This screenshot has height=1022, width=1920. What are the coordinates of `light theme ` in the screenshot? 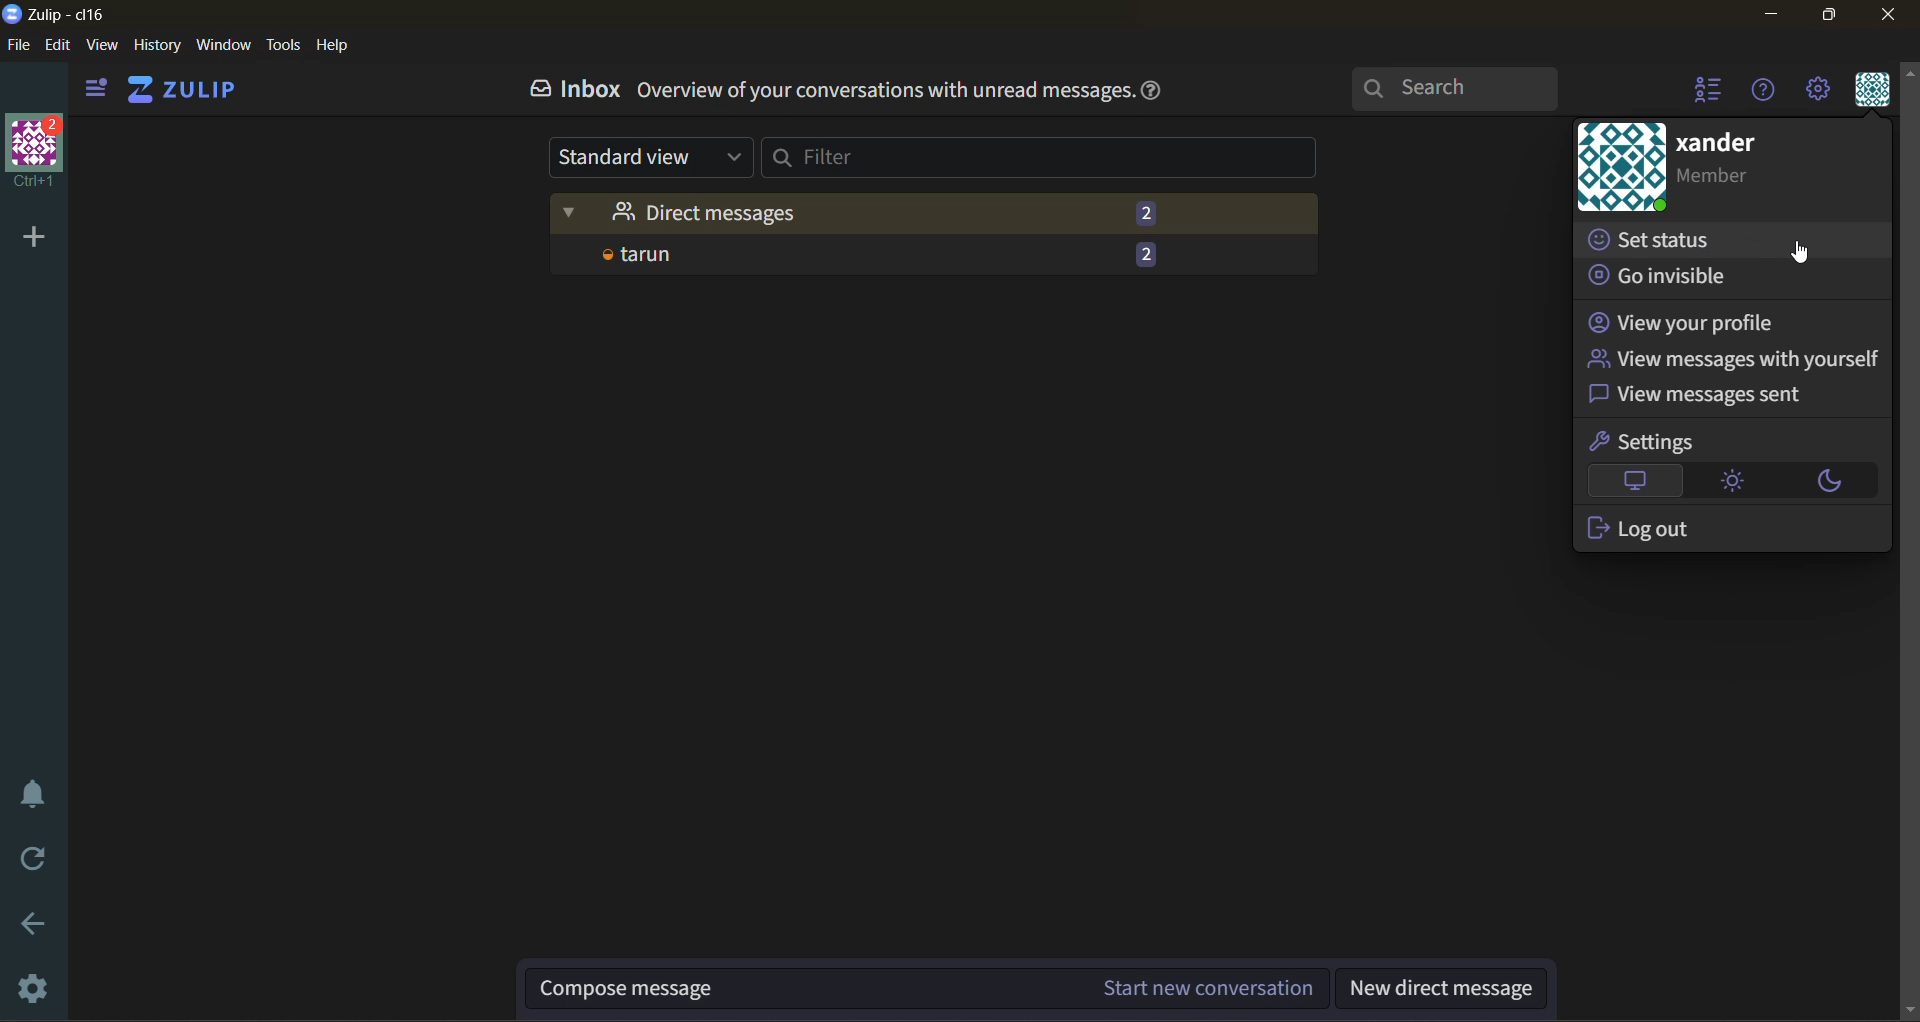 It's located at (1740, 485).